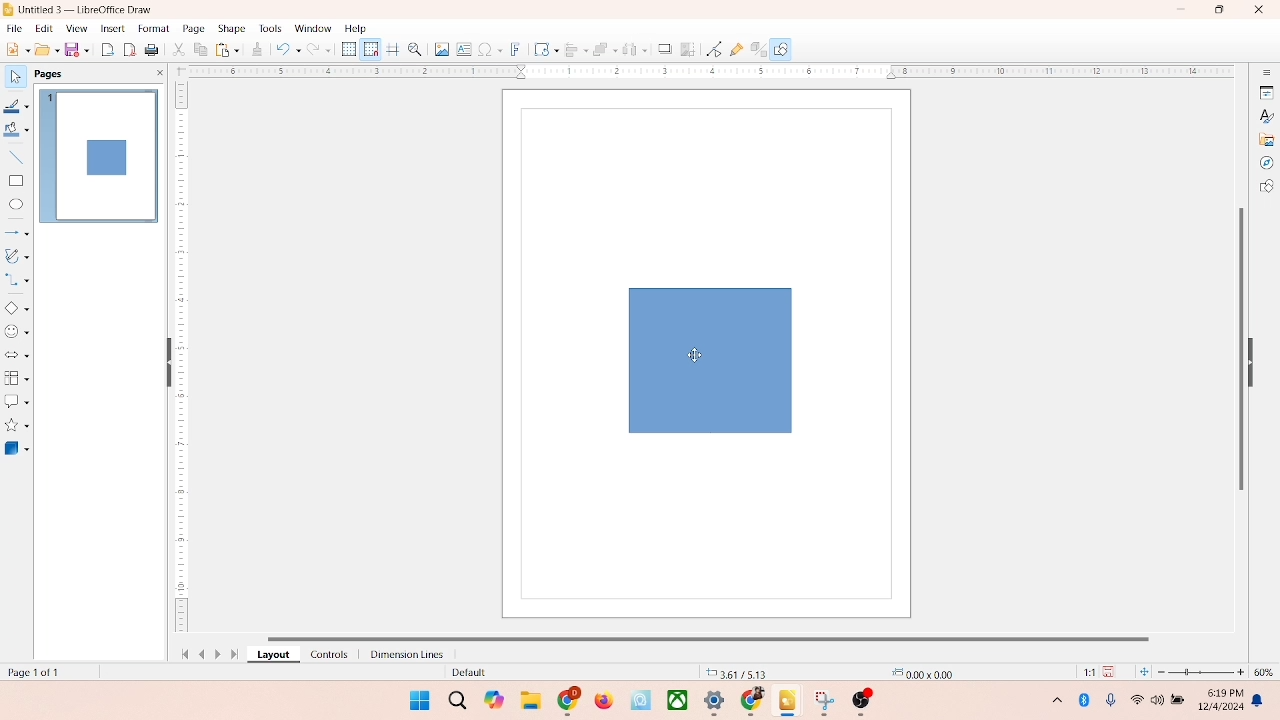 The image size is (1280, 720). I want to click on select at least three object to distribute, so click(630, 50).